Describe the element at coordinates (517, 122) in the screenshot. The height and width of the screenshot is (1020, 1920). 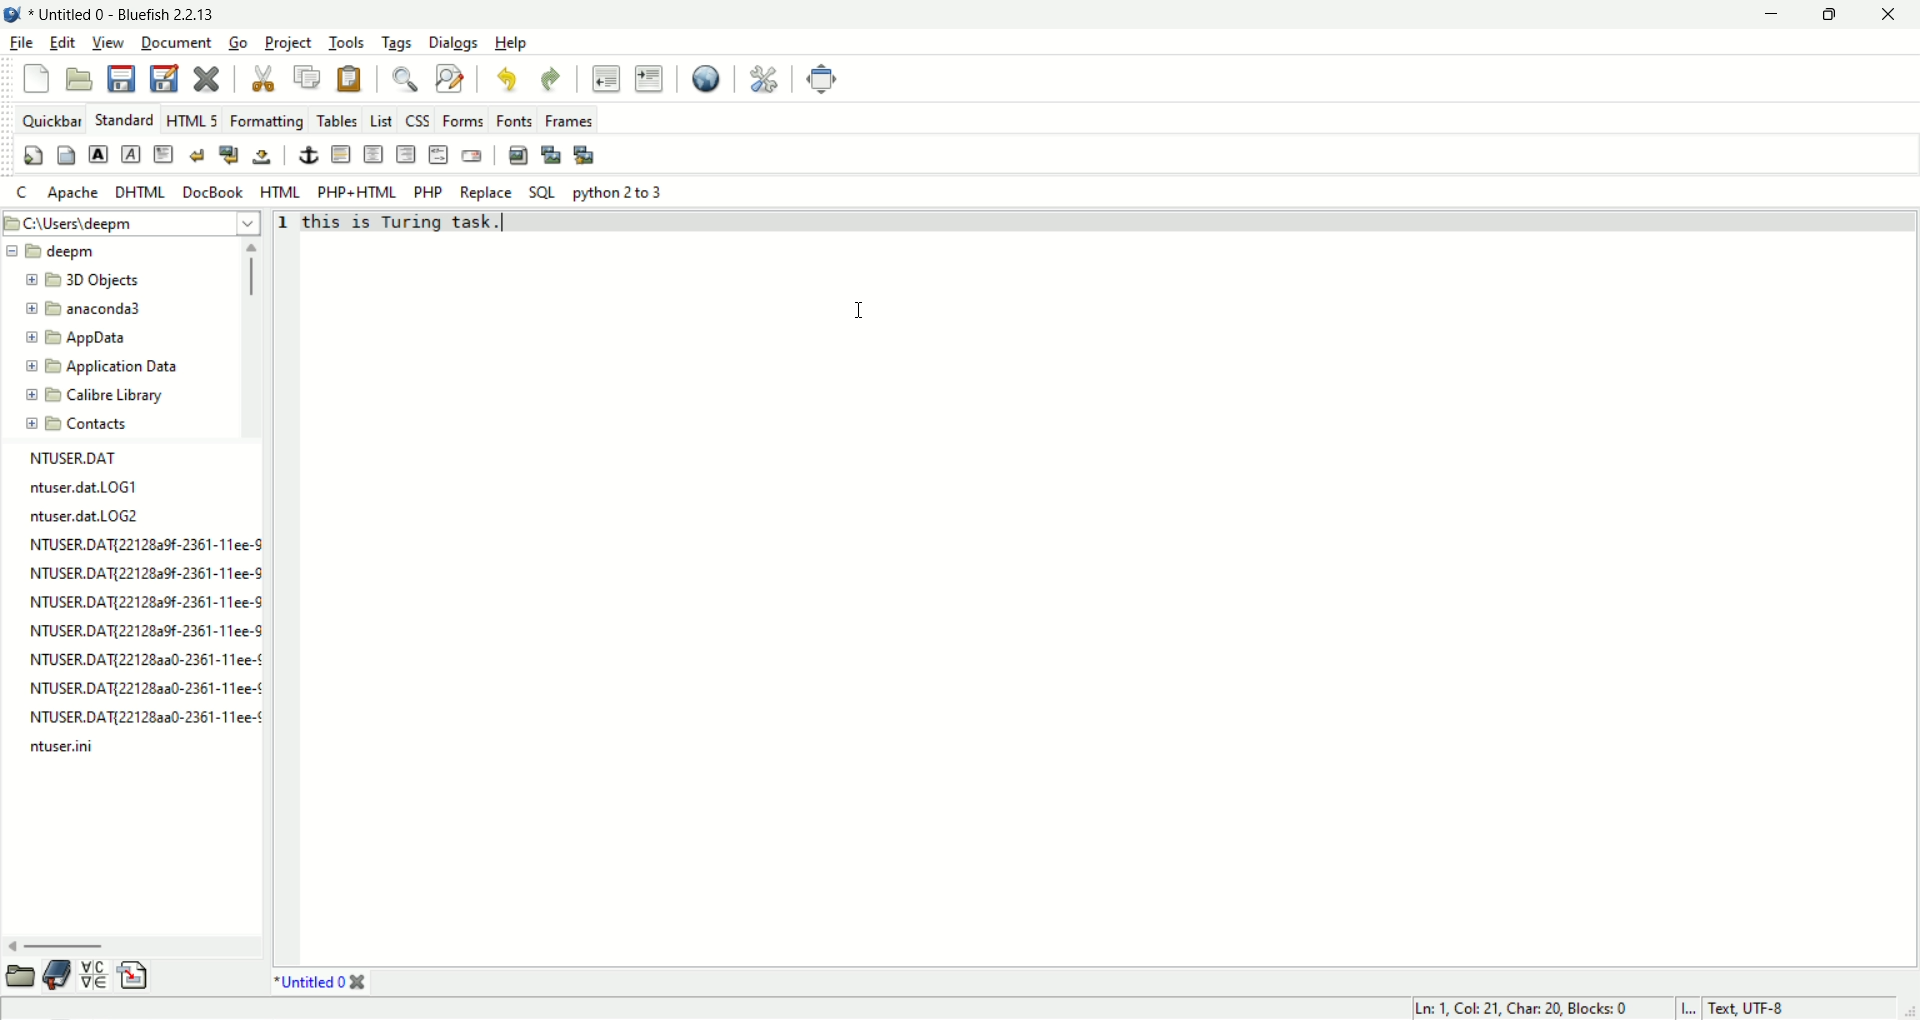
I see `Fonts` at that location.